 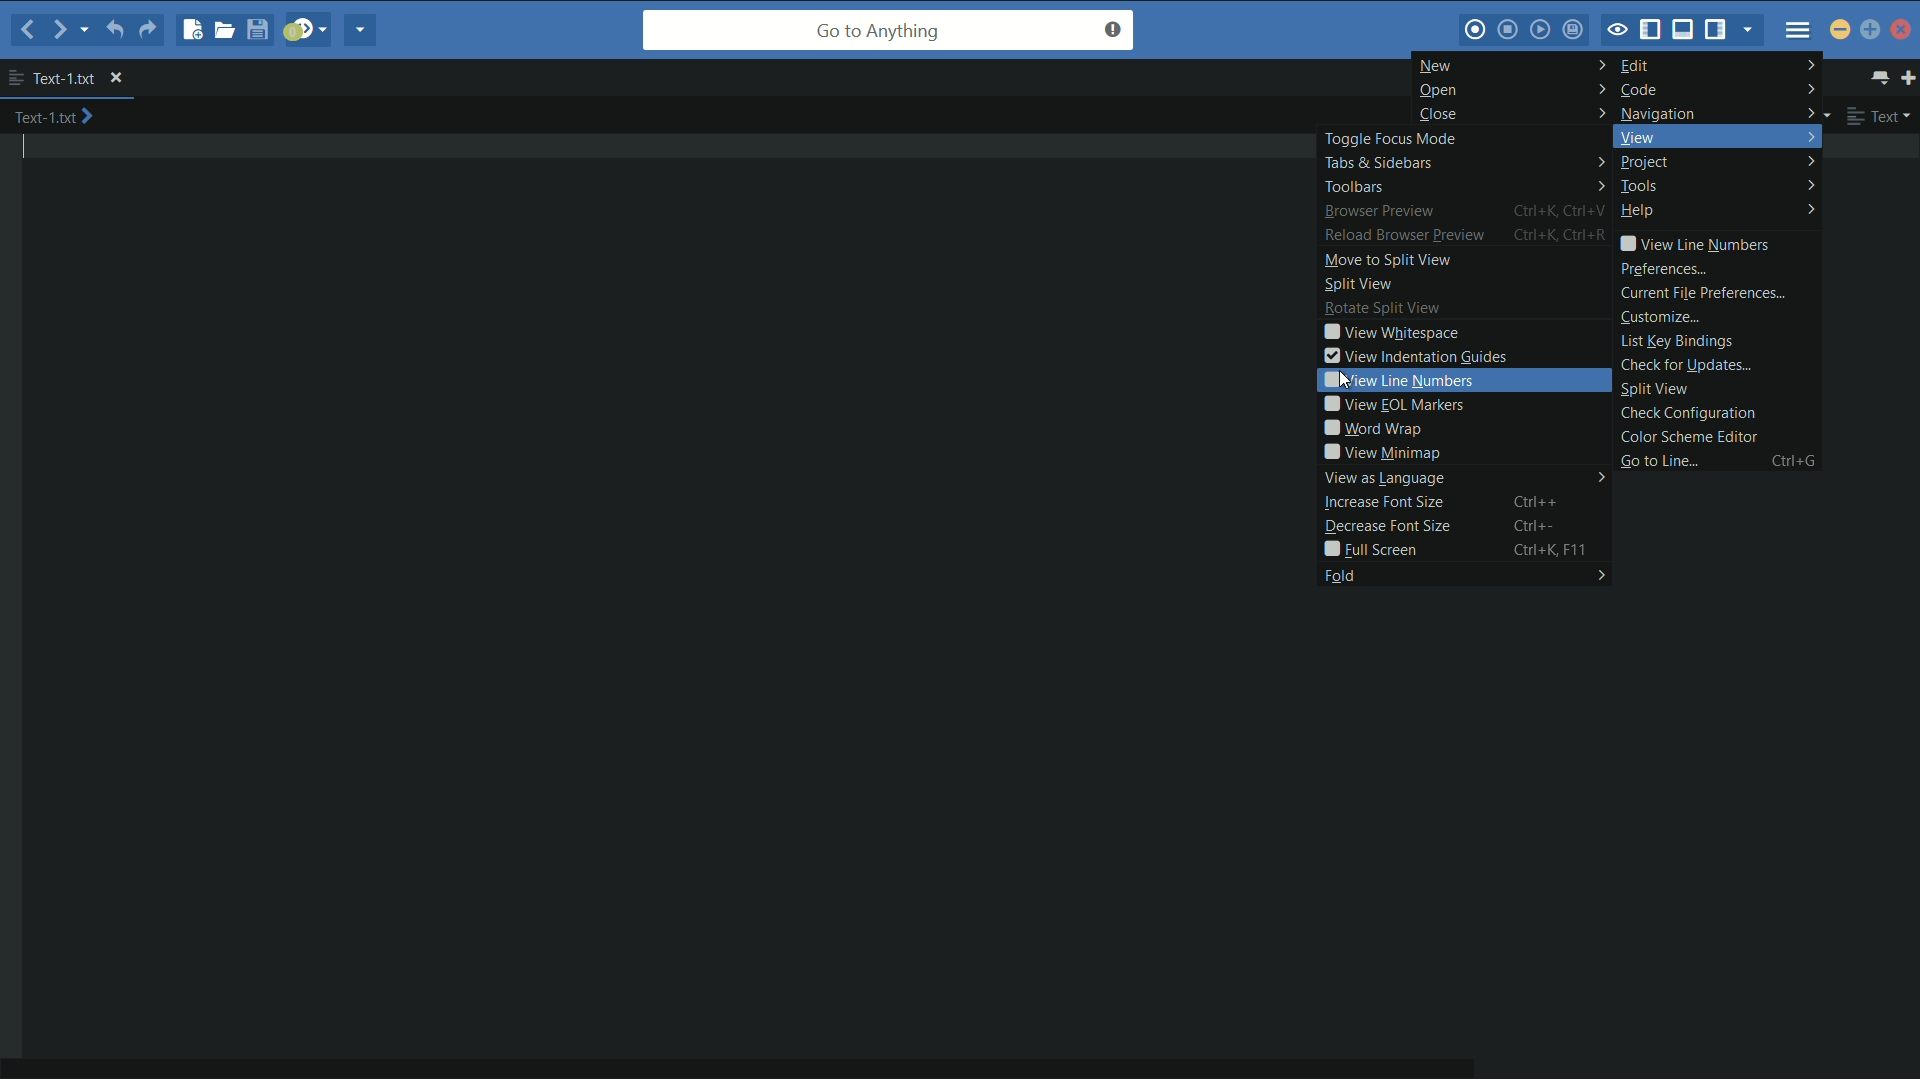 I want to click on decrease font size, so click(x=1384, y=526).